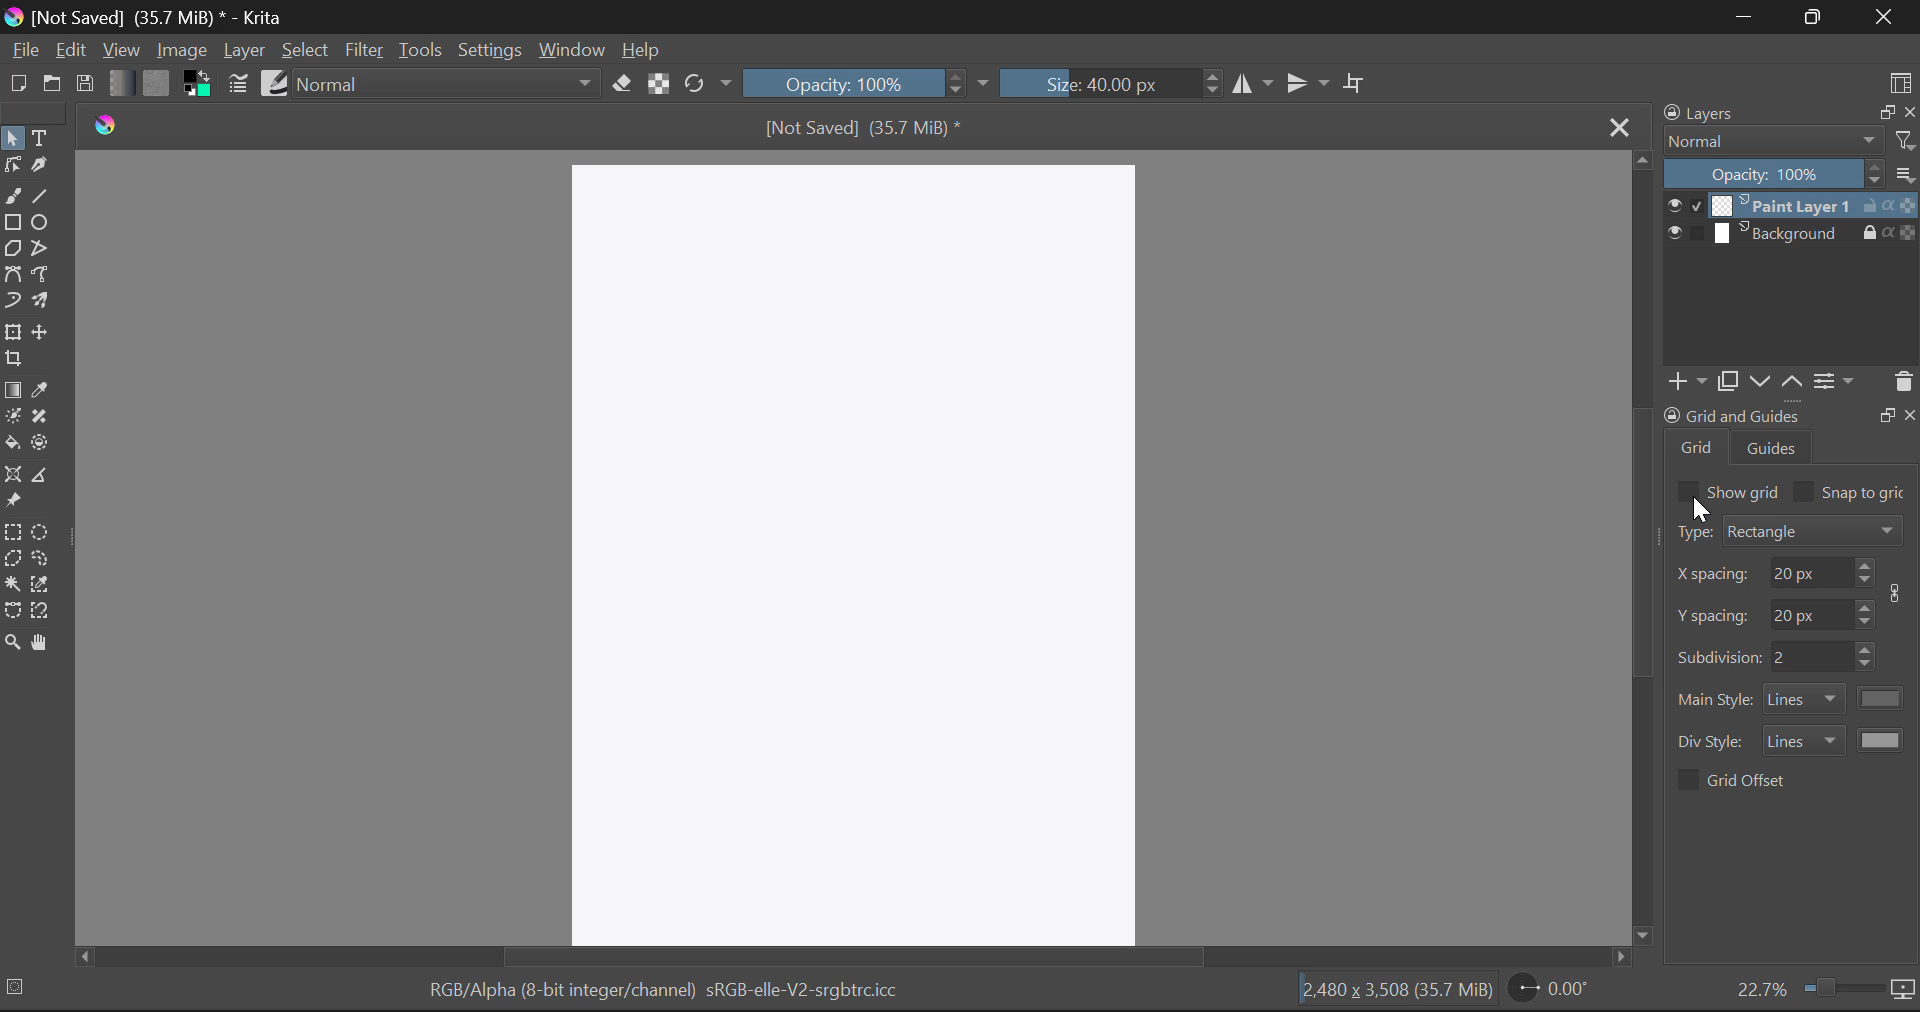  I want to click on Krita Logo, so click(107, 125).